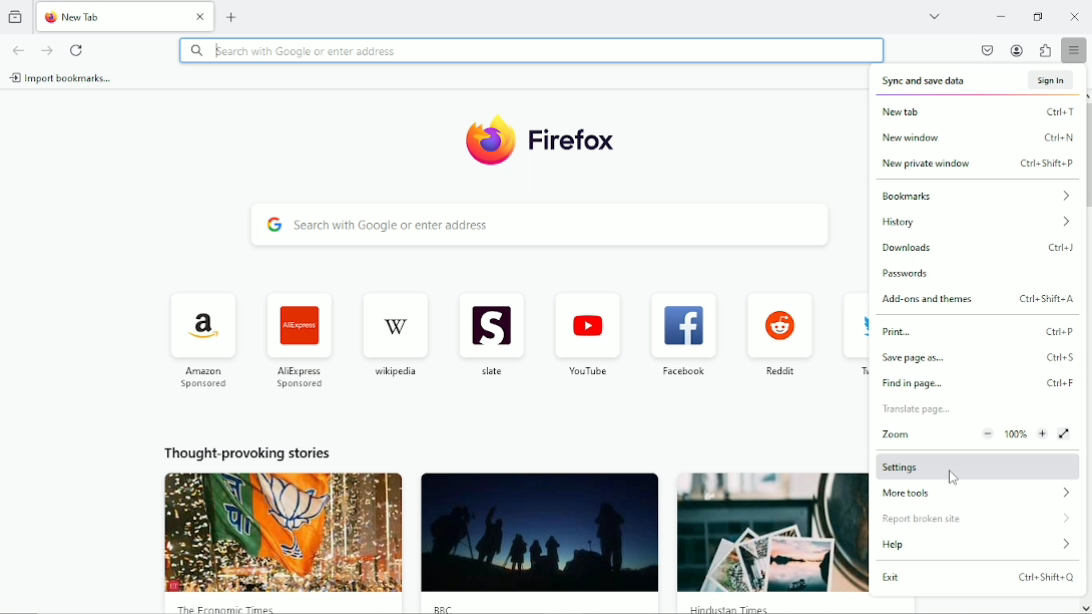 This screenshot has height=614, width=1092. What do you see at coordinates (48, 50) in the screenshot?
I see `Go forward` at bounding box center [48, 50].